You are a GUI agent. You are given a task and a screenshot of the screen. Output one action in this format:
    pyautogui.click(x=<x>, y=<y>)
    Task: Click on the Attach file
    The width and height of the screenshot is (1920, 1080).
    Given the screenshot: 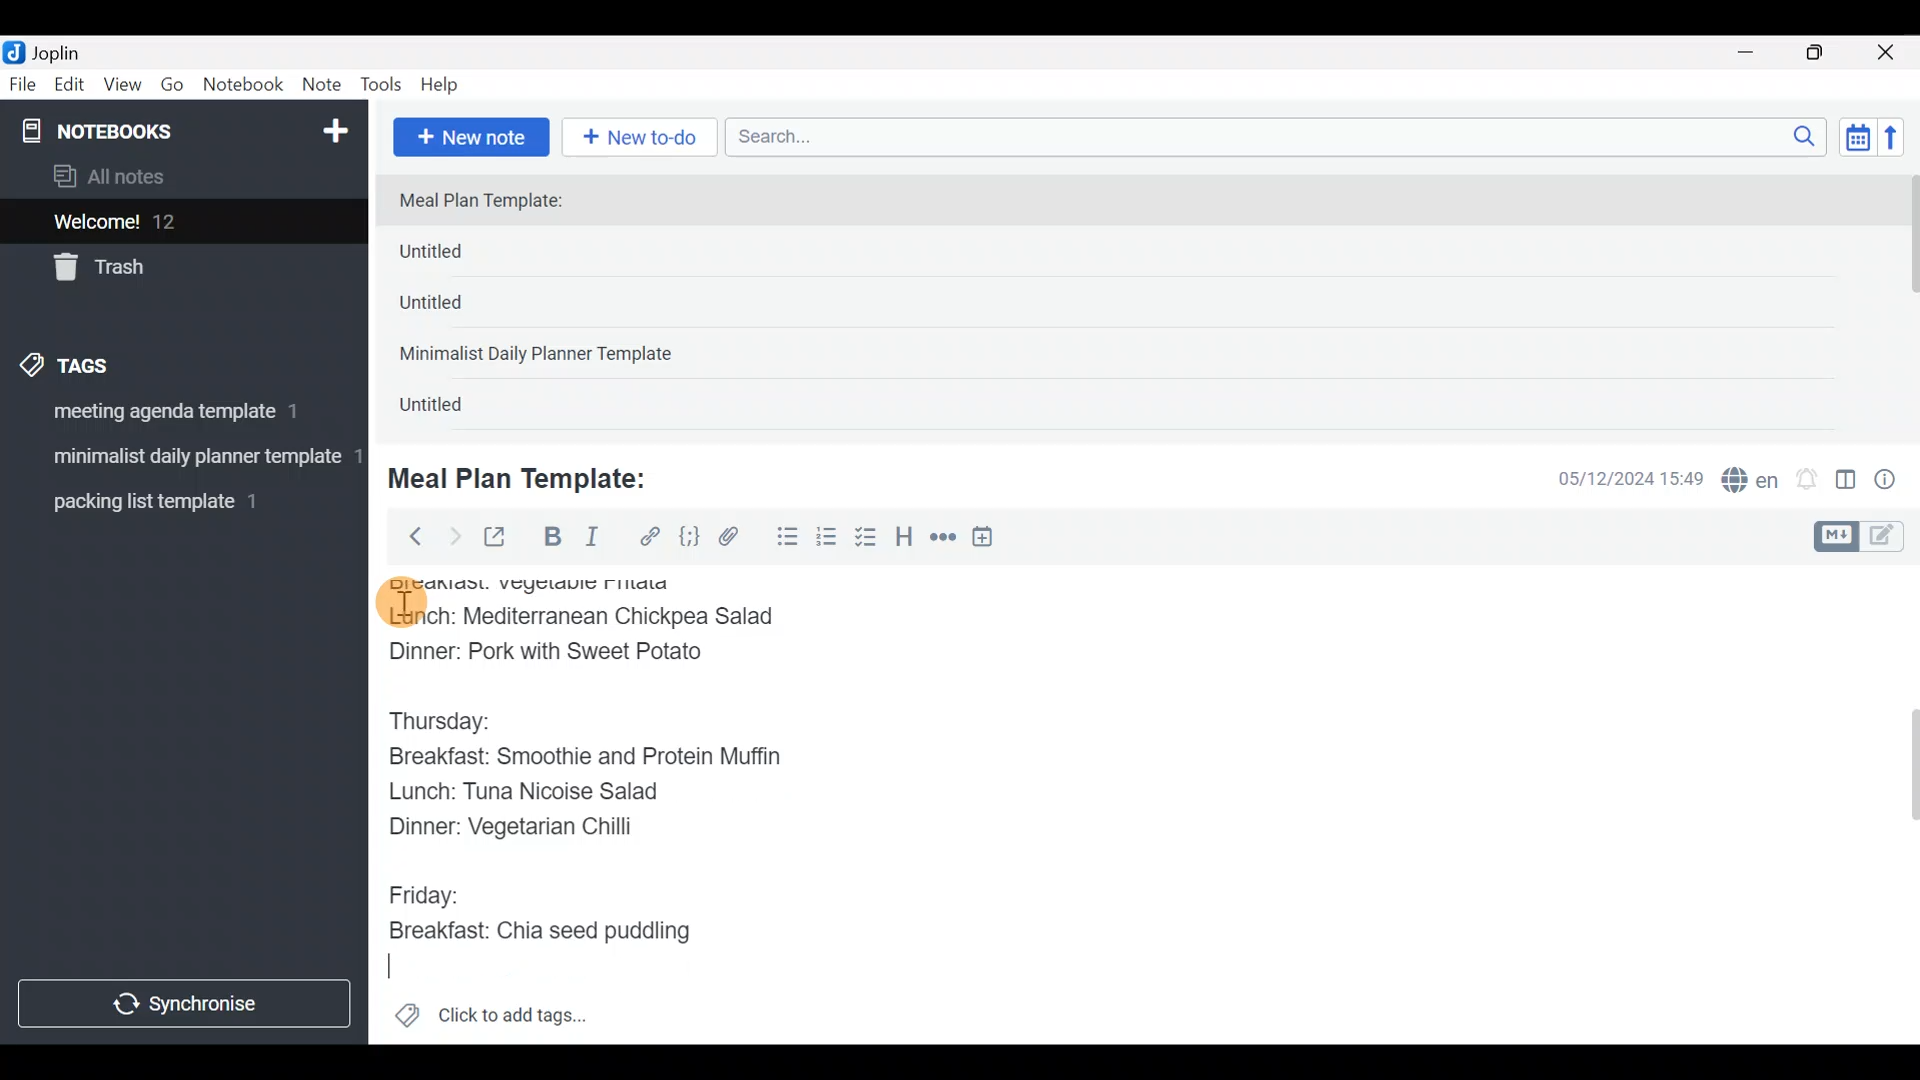 What is the action you would take?
    pyautogui.click(x=735, y=539)
    